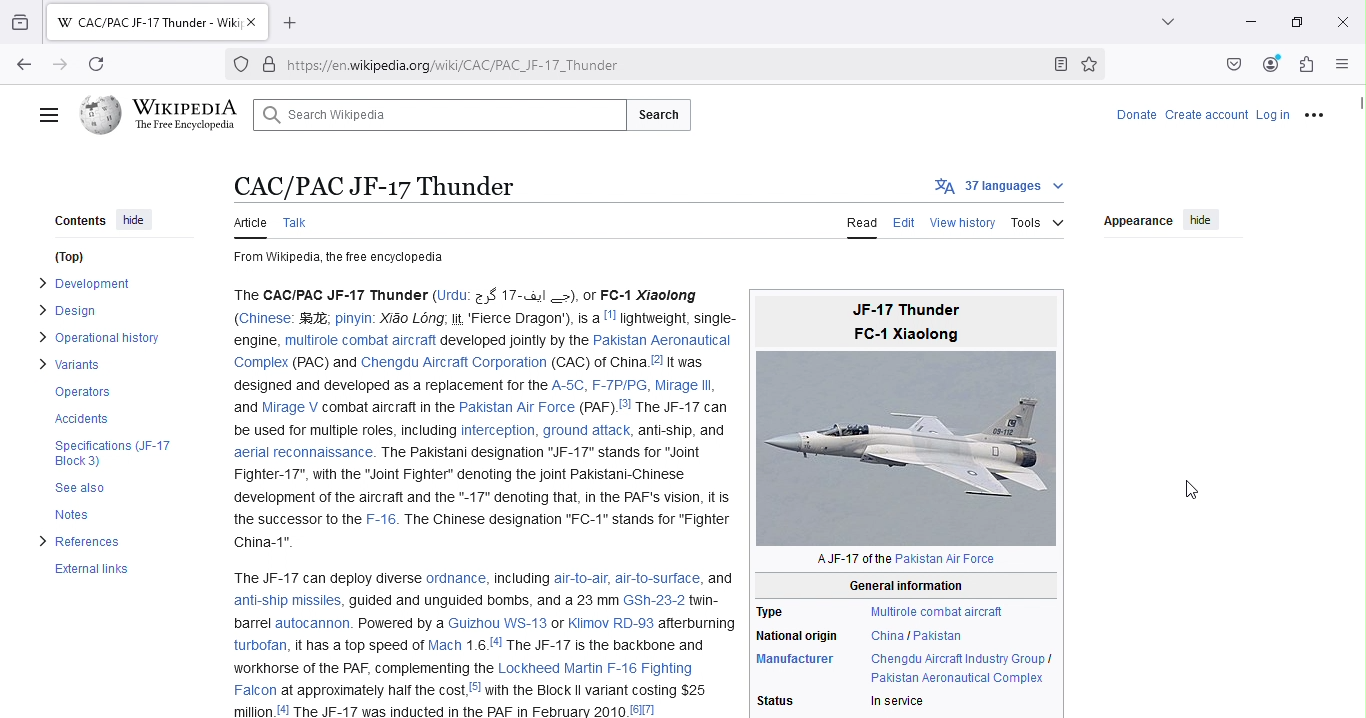  What do you see at coordinates (1189, 492) in the screenshot?
I see `cursor` at bounding box center [1189, 492].